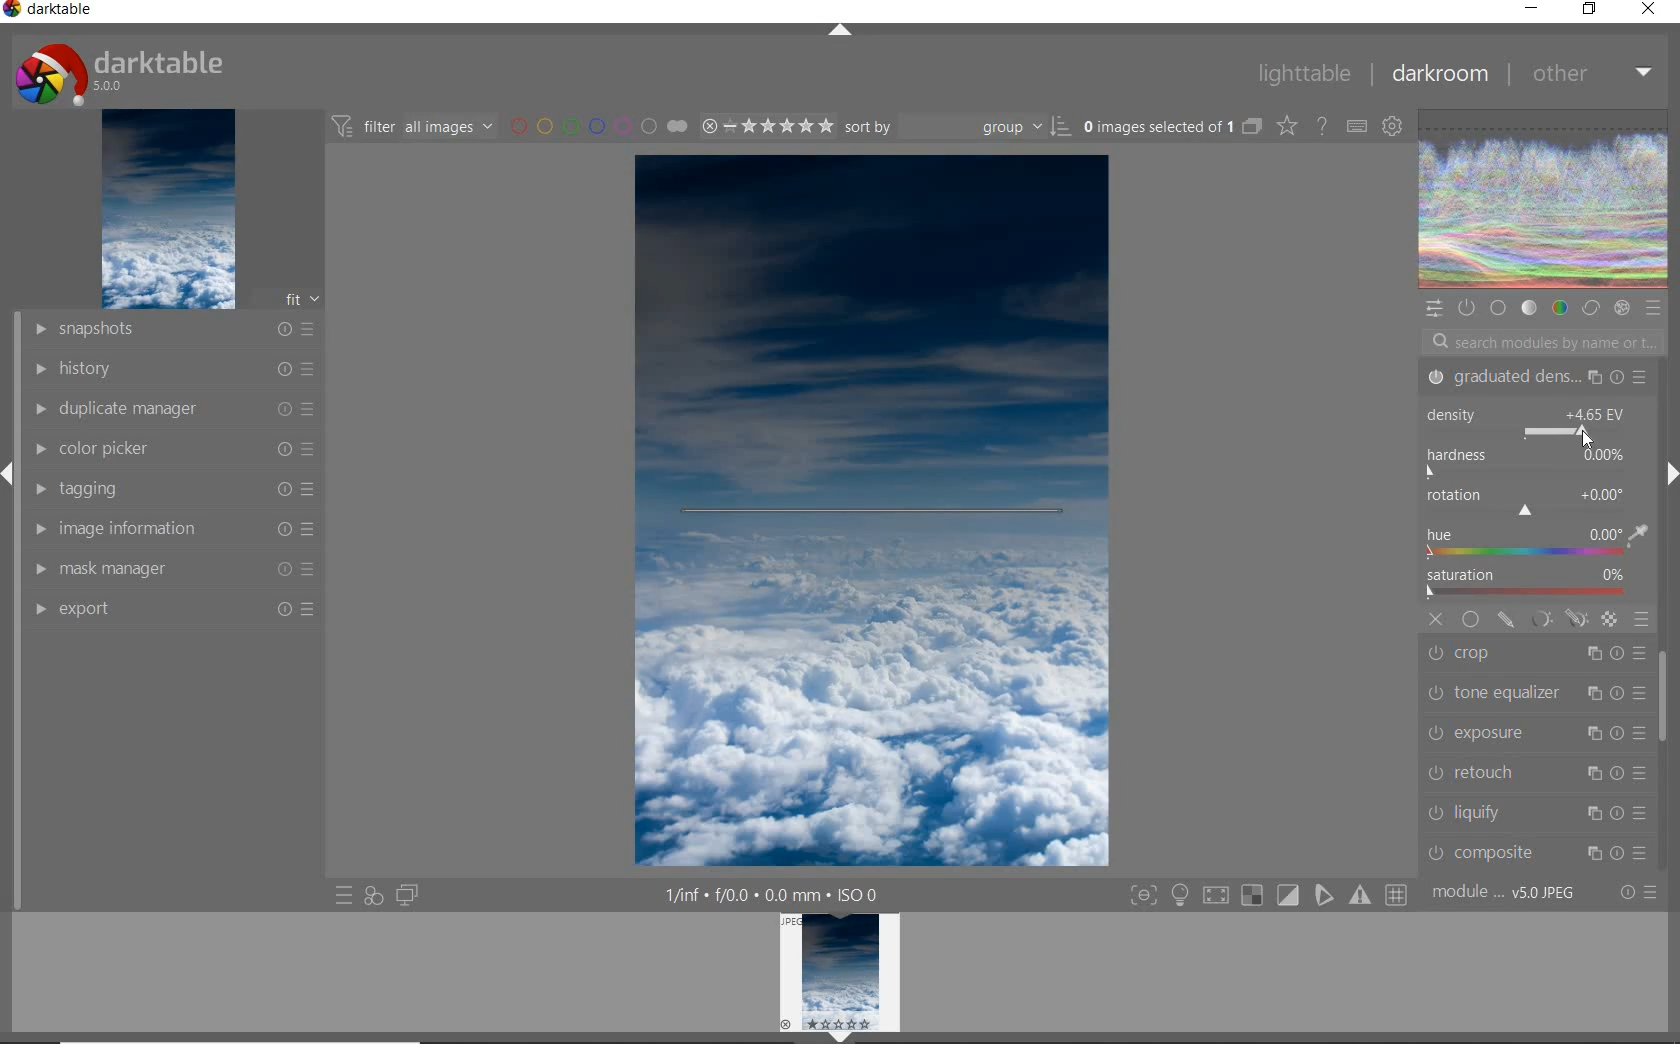  I want to click on DISPLAY A SECOND DARKROOM DISPLAY, so click(407, 896).